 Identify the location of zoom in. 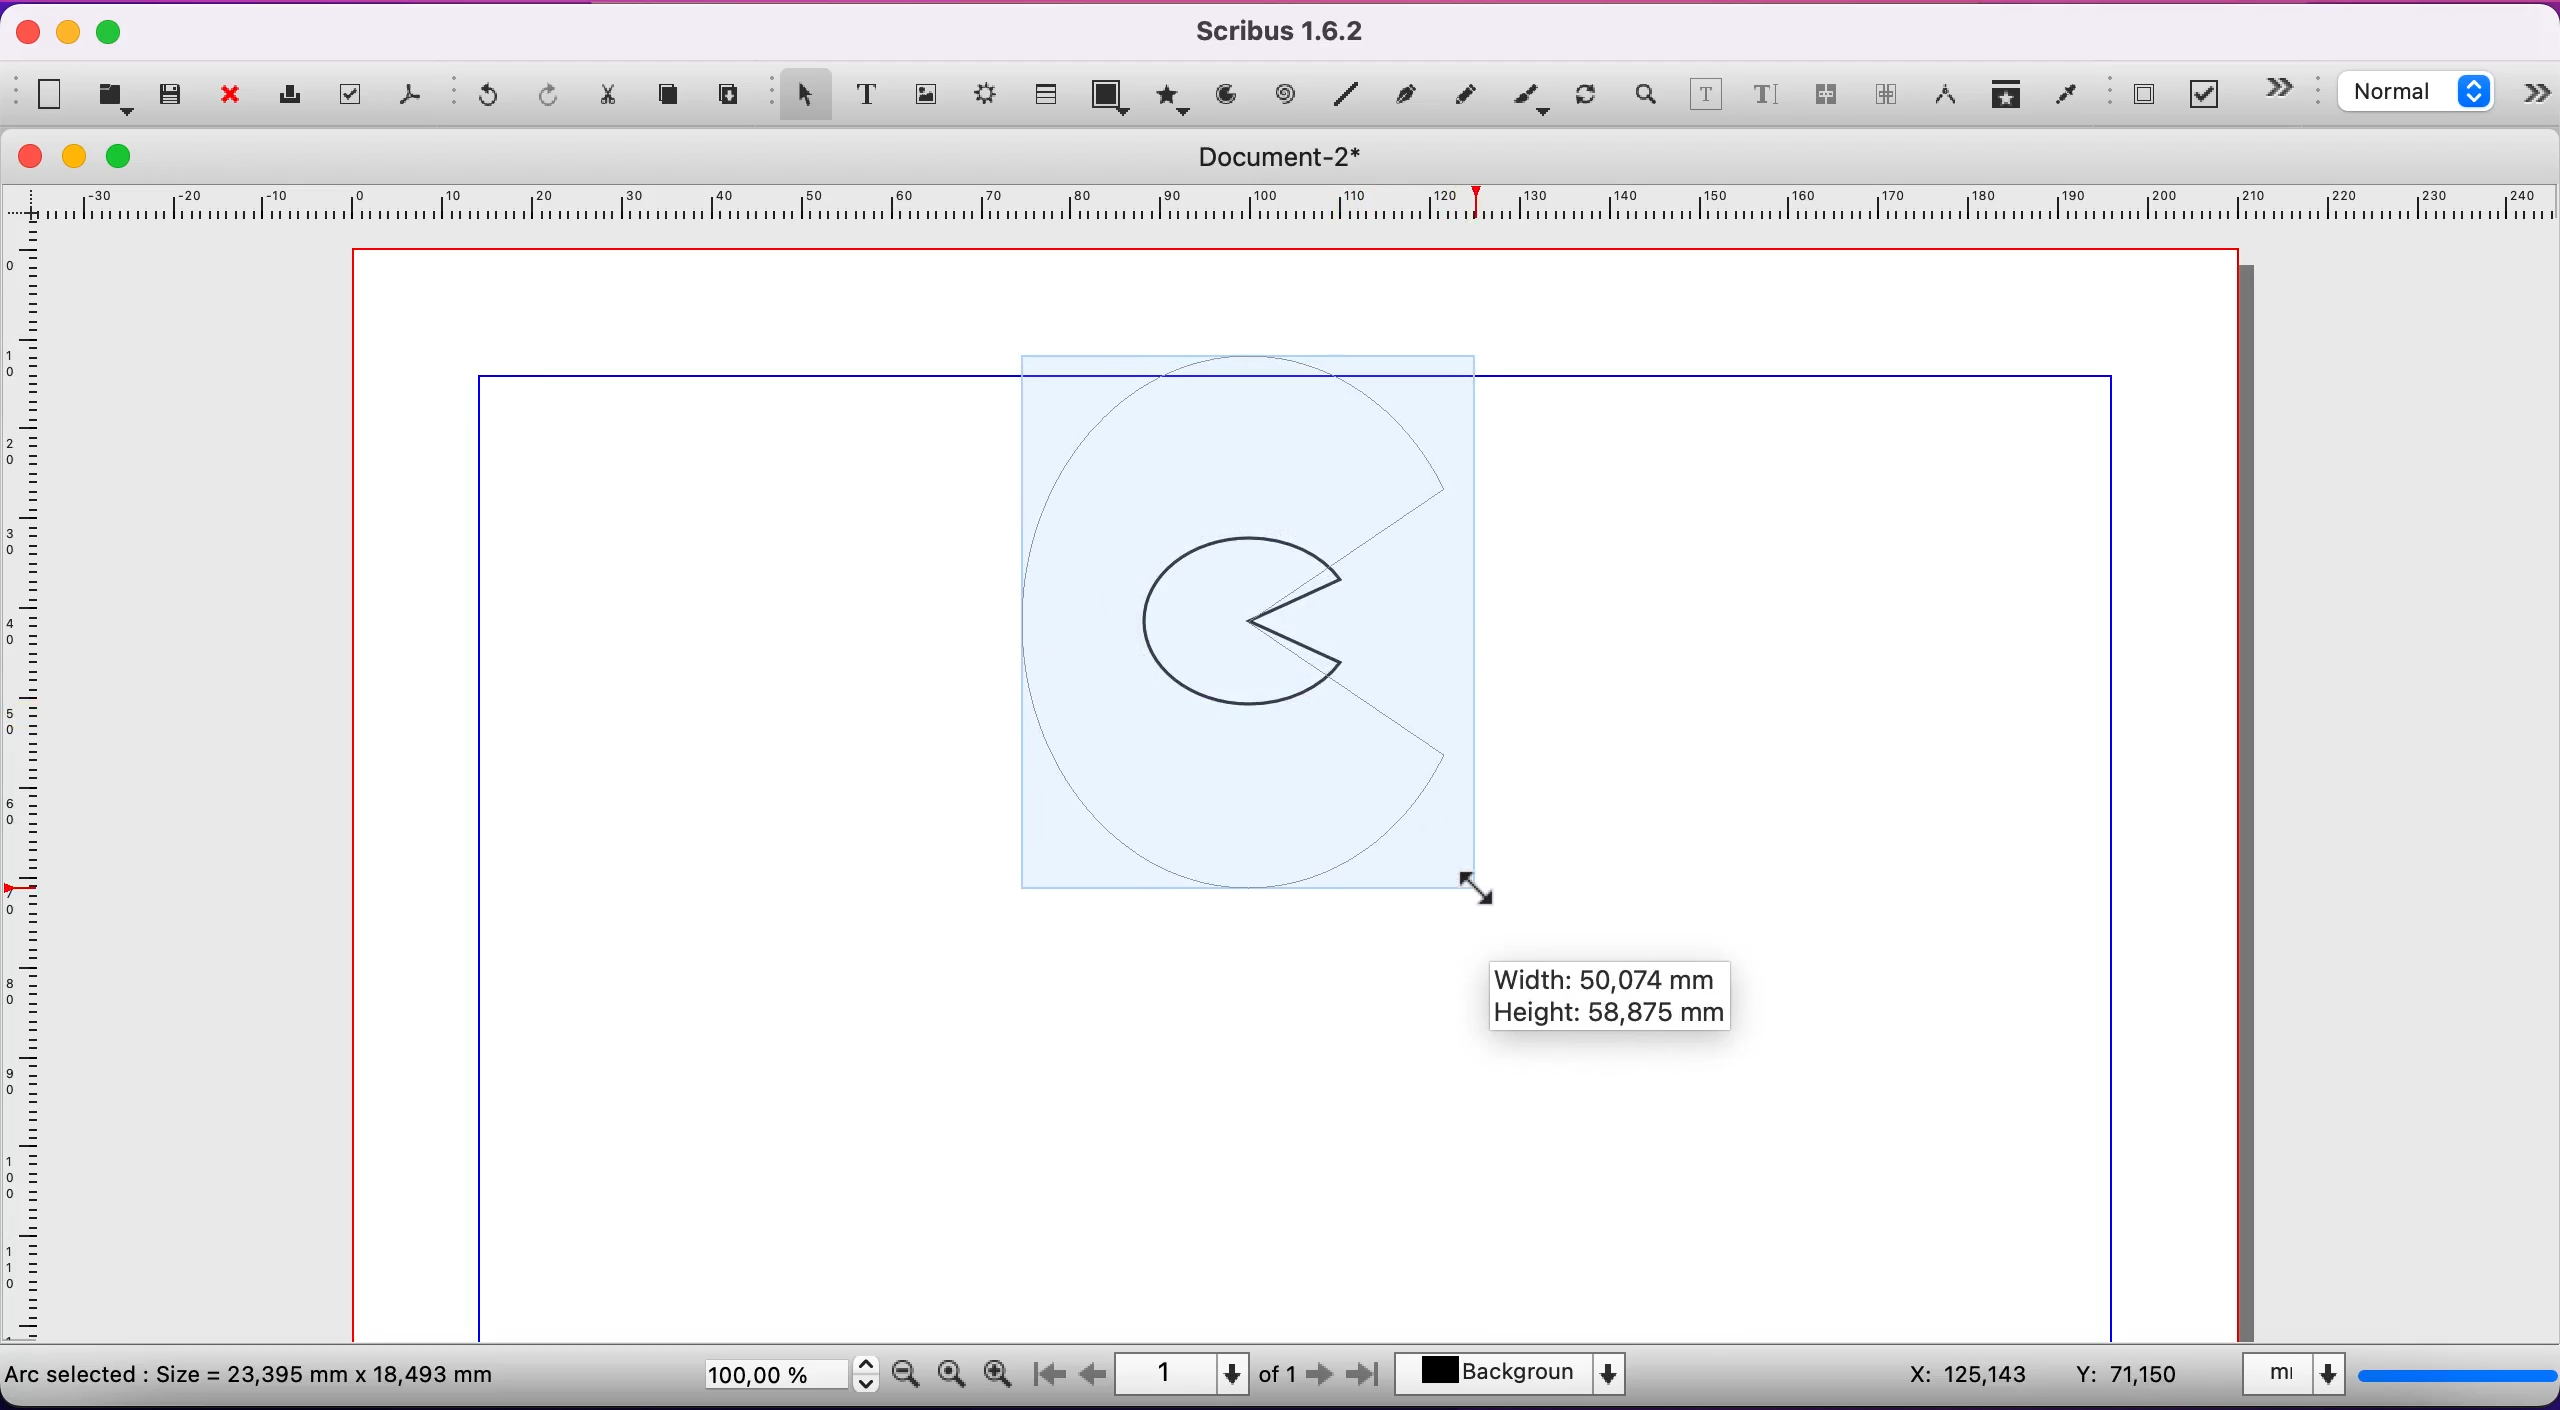
(1003, 1369).